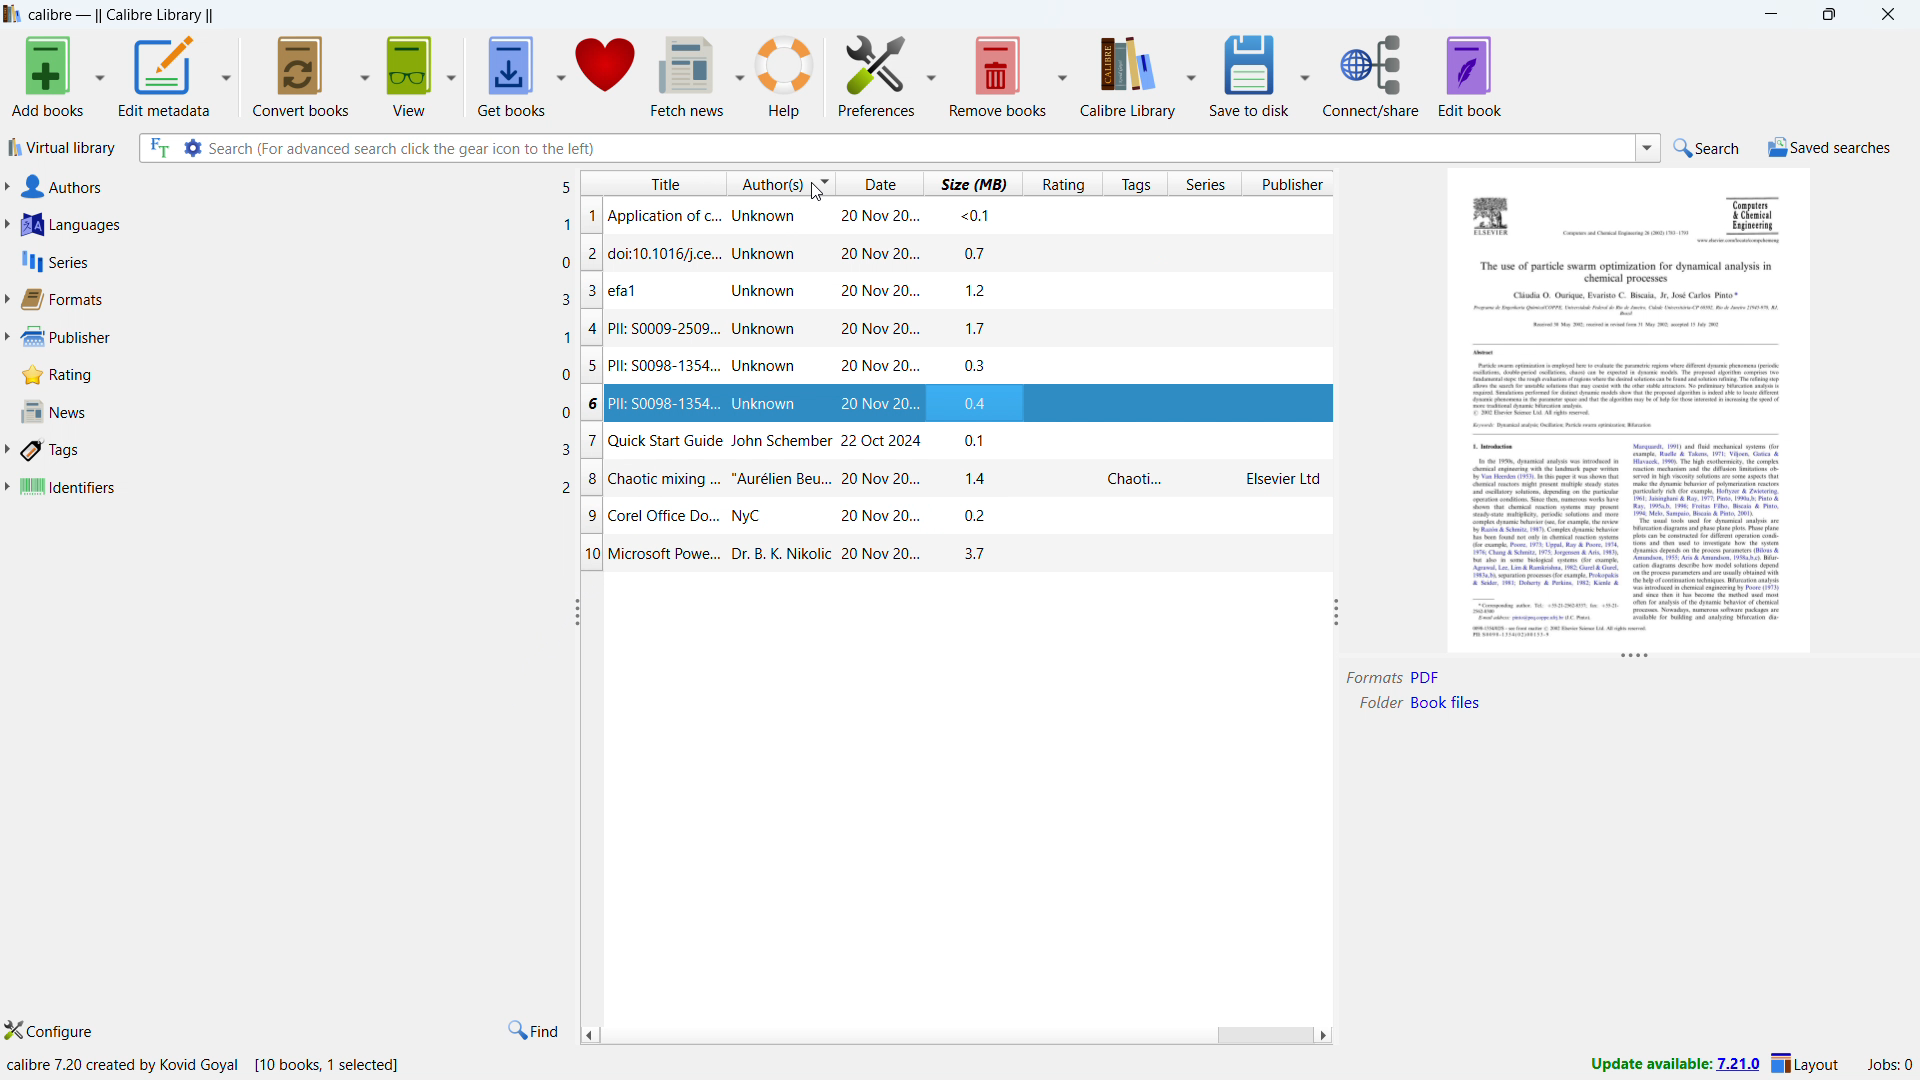 The image size is (1920, 1080). Describe the element at coordinates (302, 76) in the screenshot. I see `convert books` at that location.